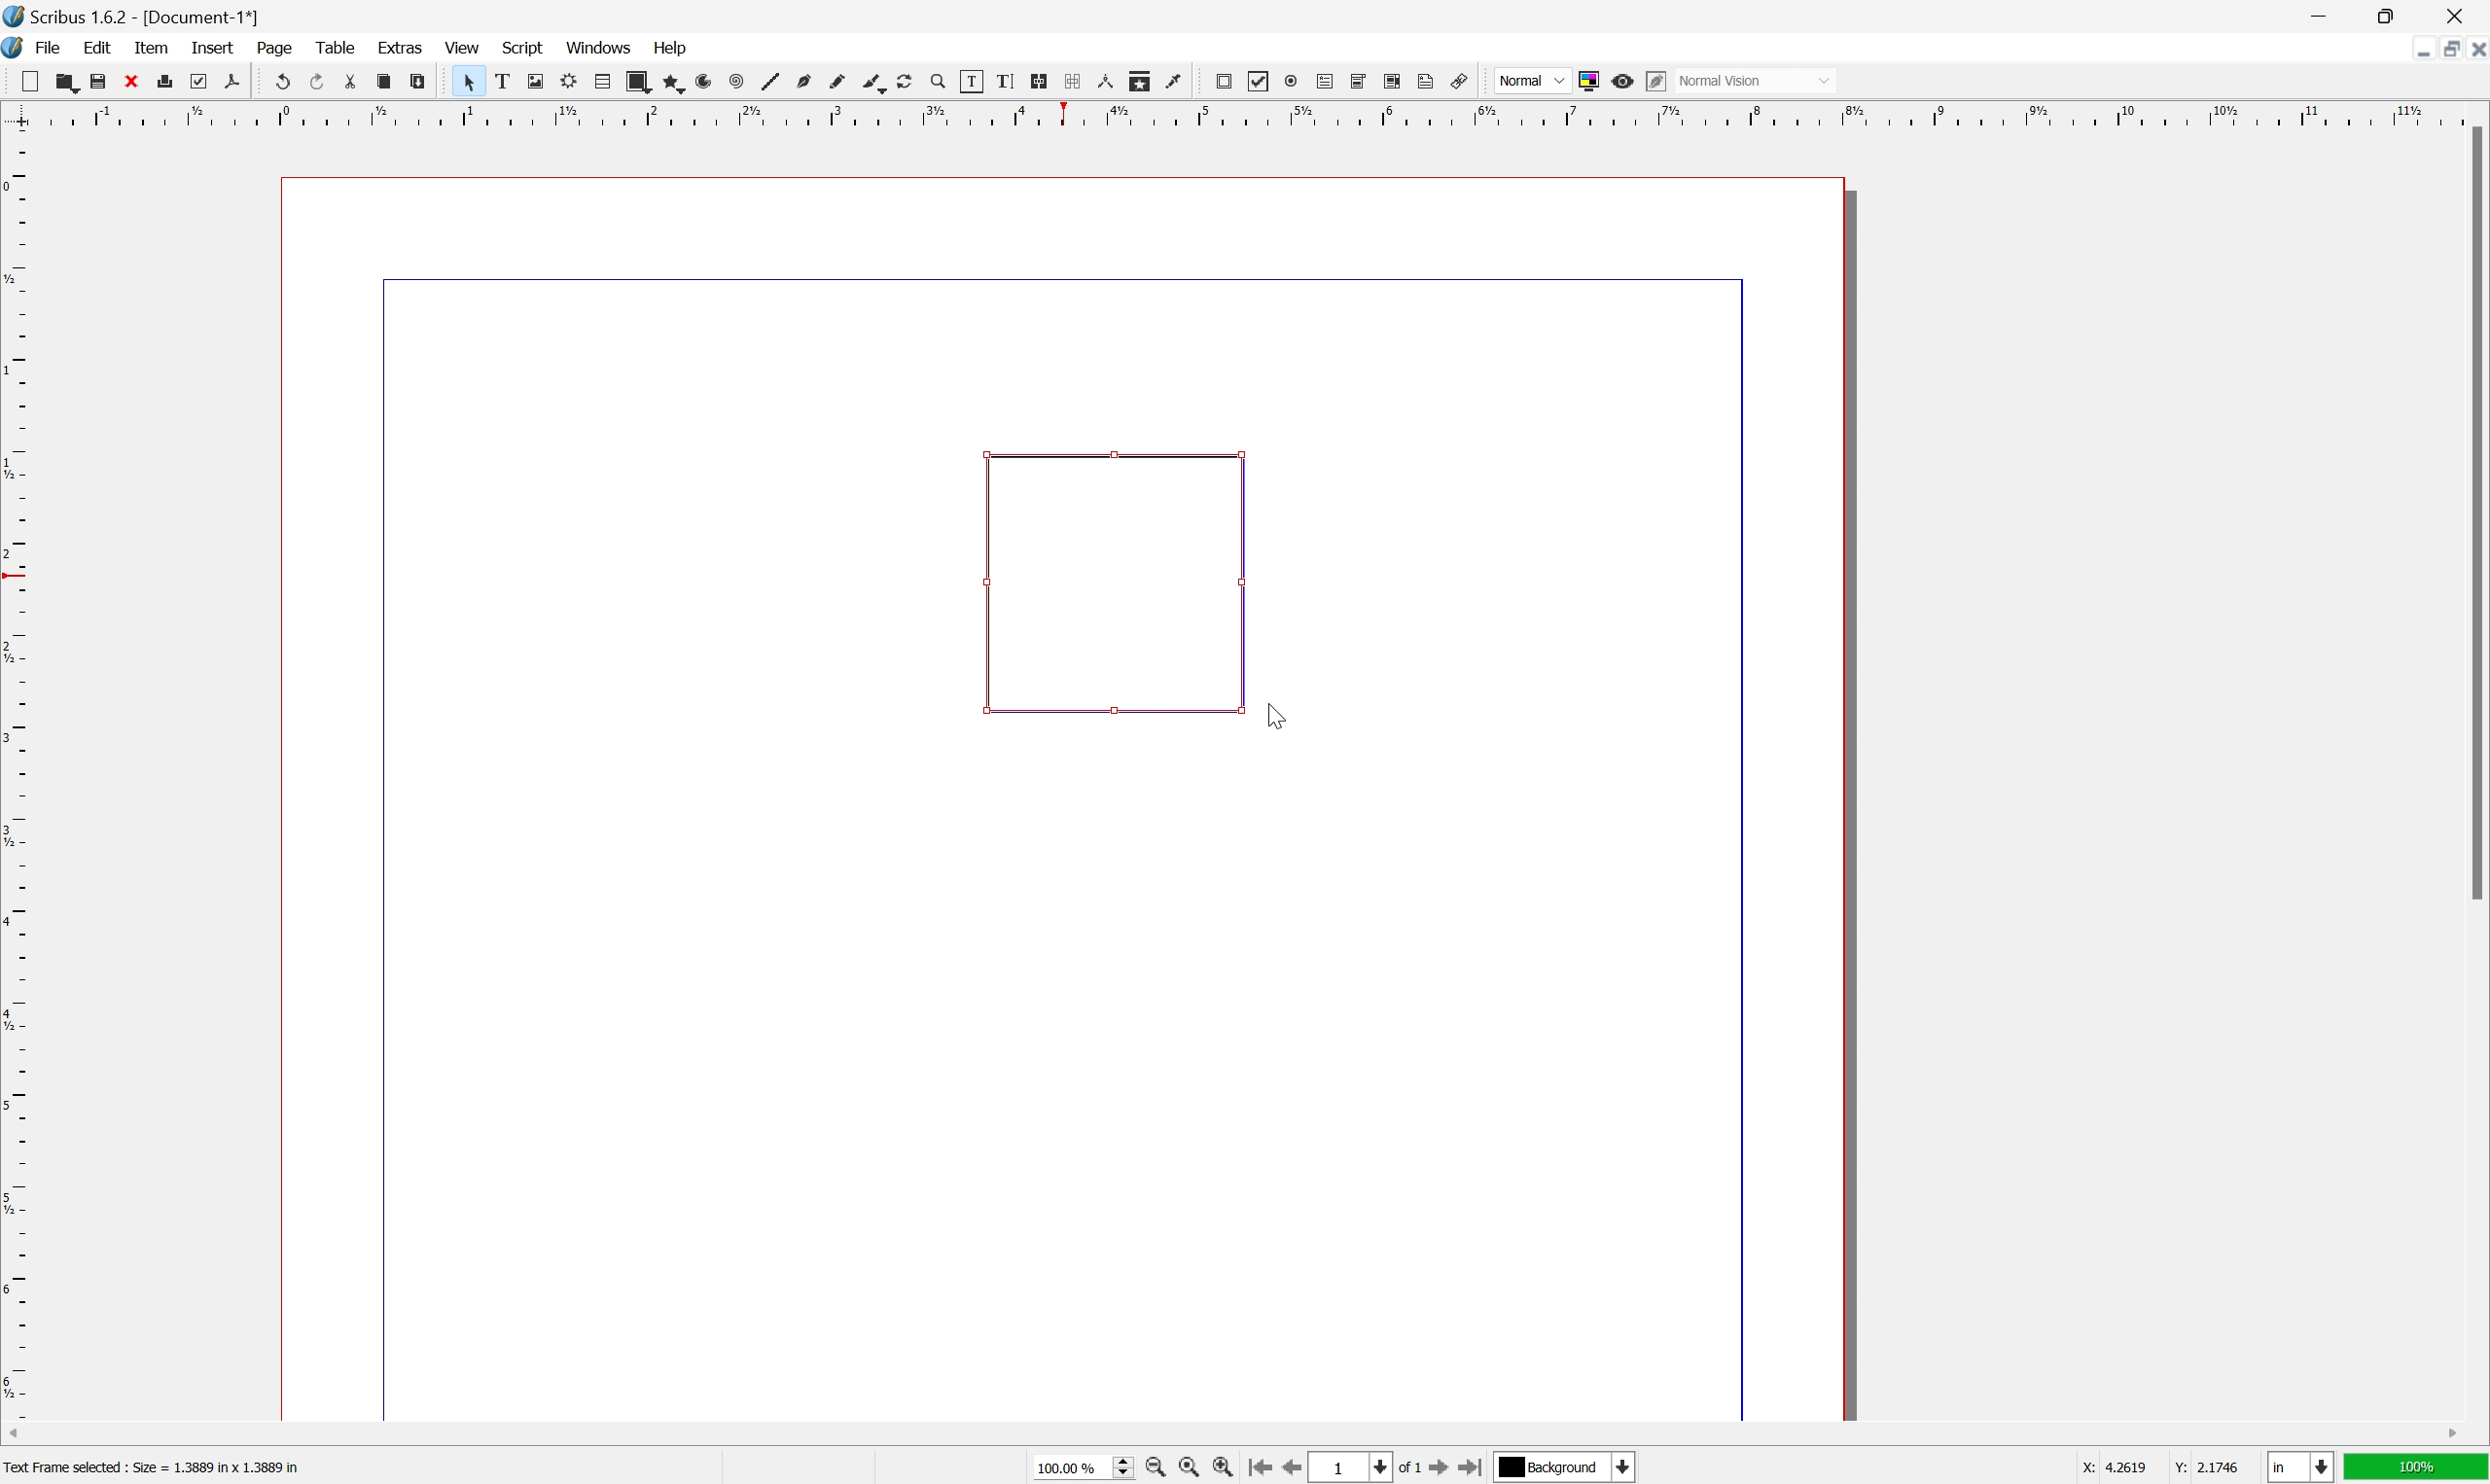 This screenshot has width=2490, height=1484. Describe the element at coordinates (837, 83) in the screenshot. I see `freehand line` at that location.